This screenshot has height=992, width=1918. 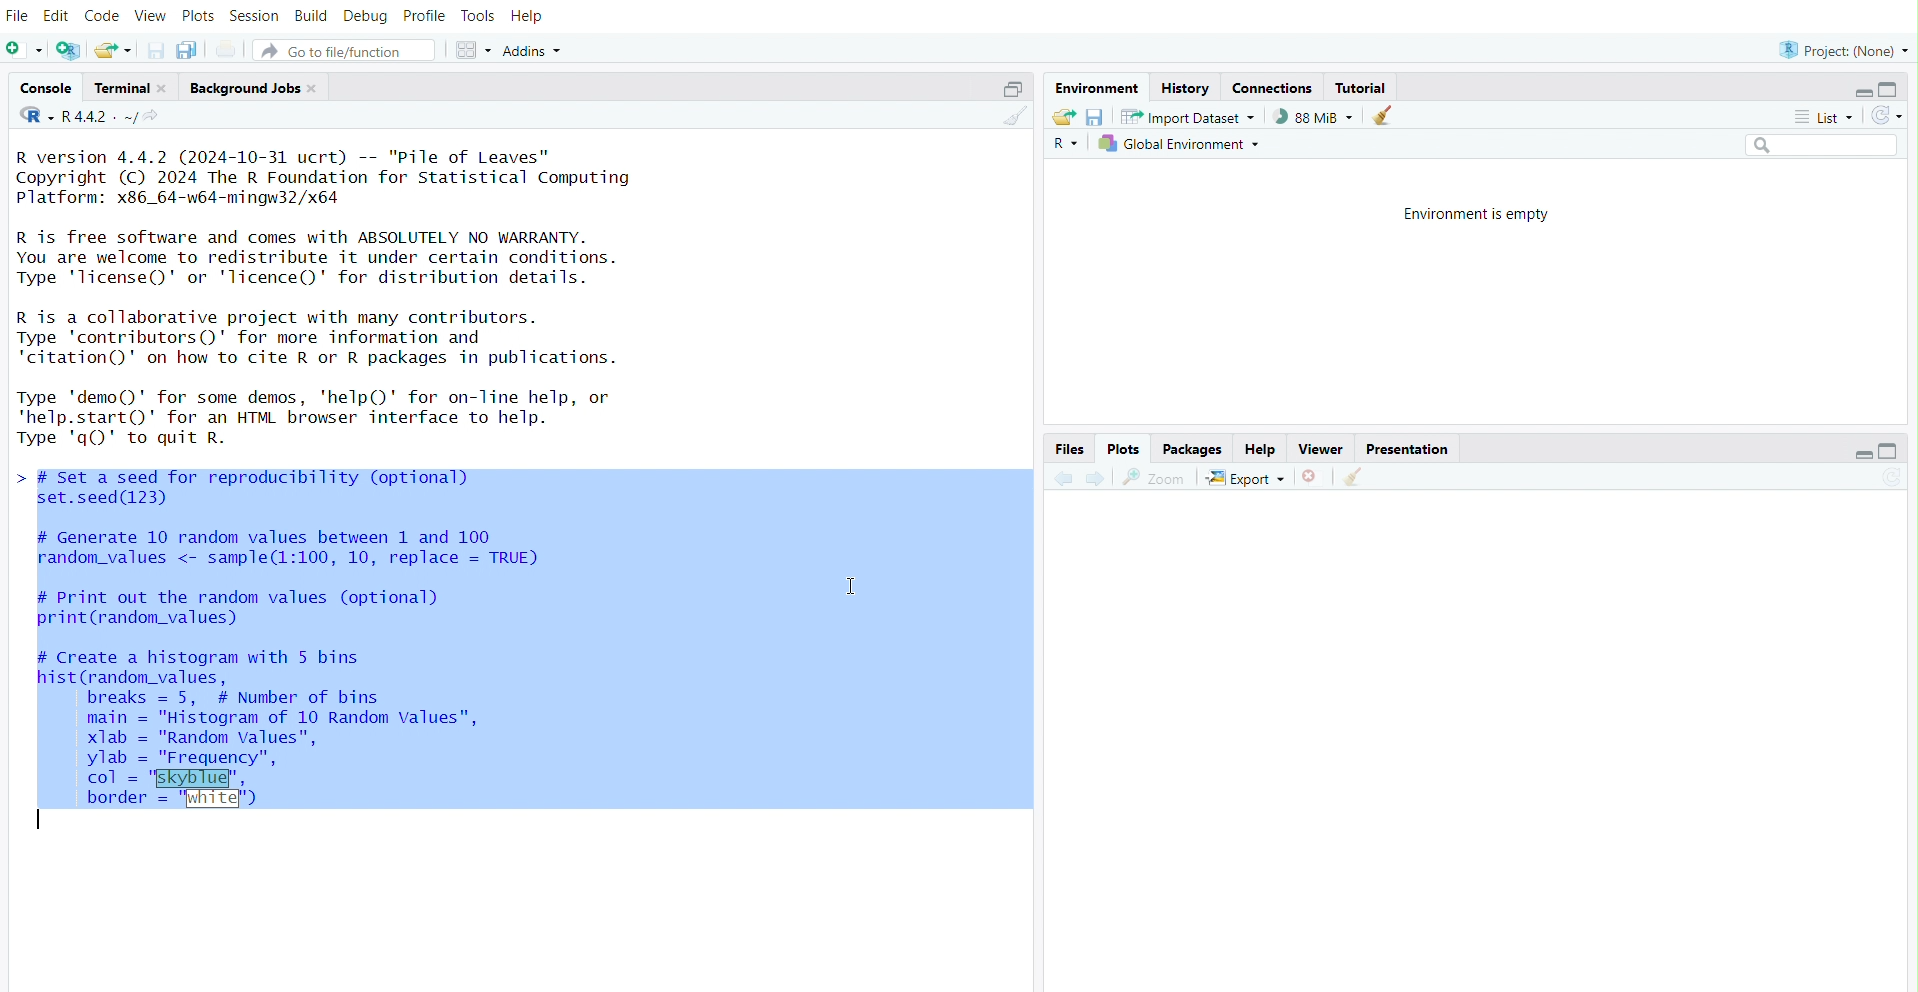 What do you see at coordinates (318, 91) in the screenshot?
I see `close` at bounding box center [318, 91].